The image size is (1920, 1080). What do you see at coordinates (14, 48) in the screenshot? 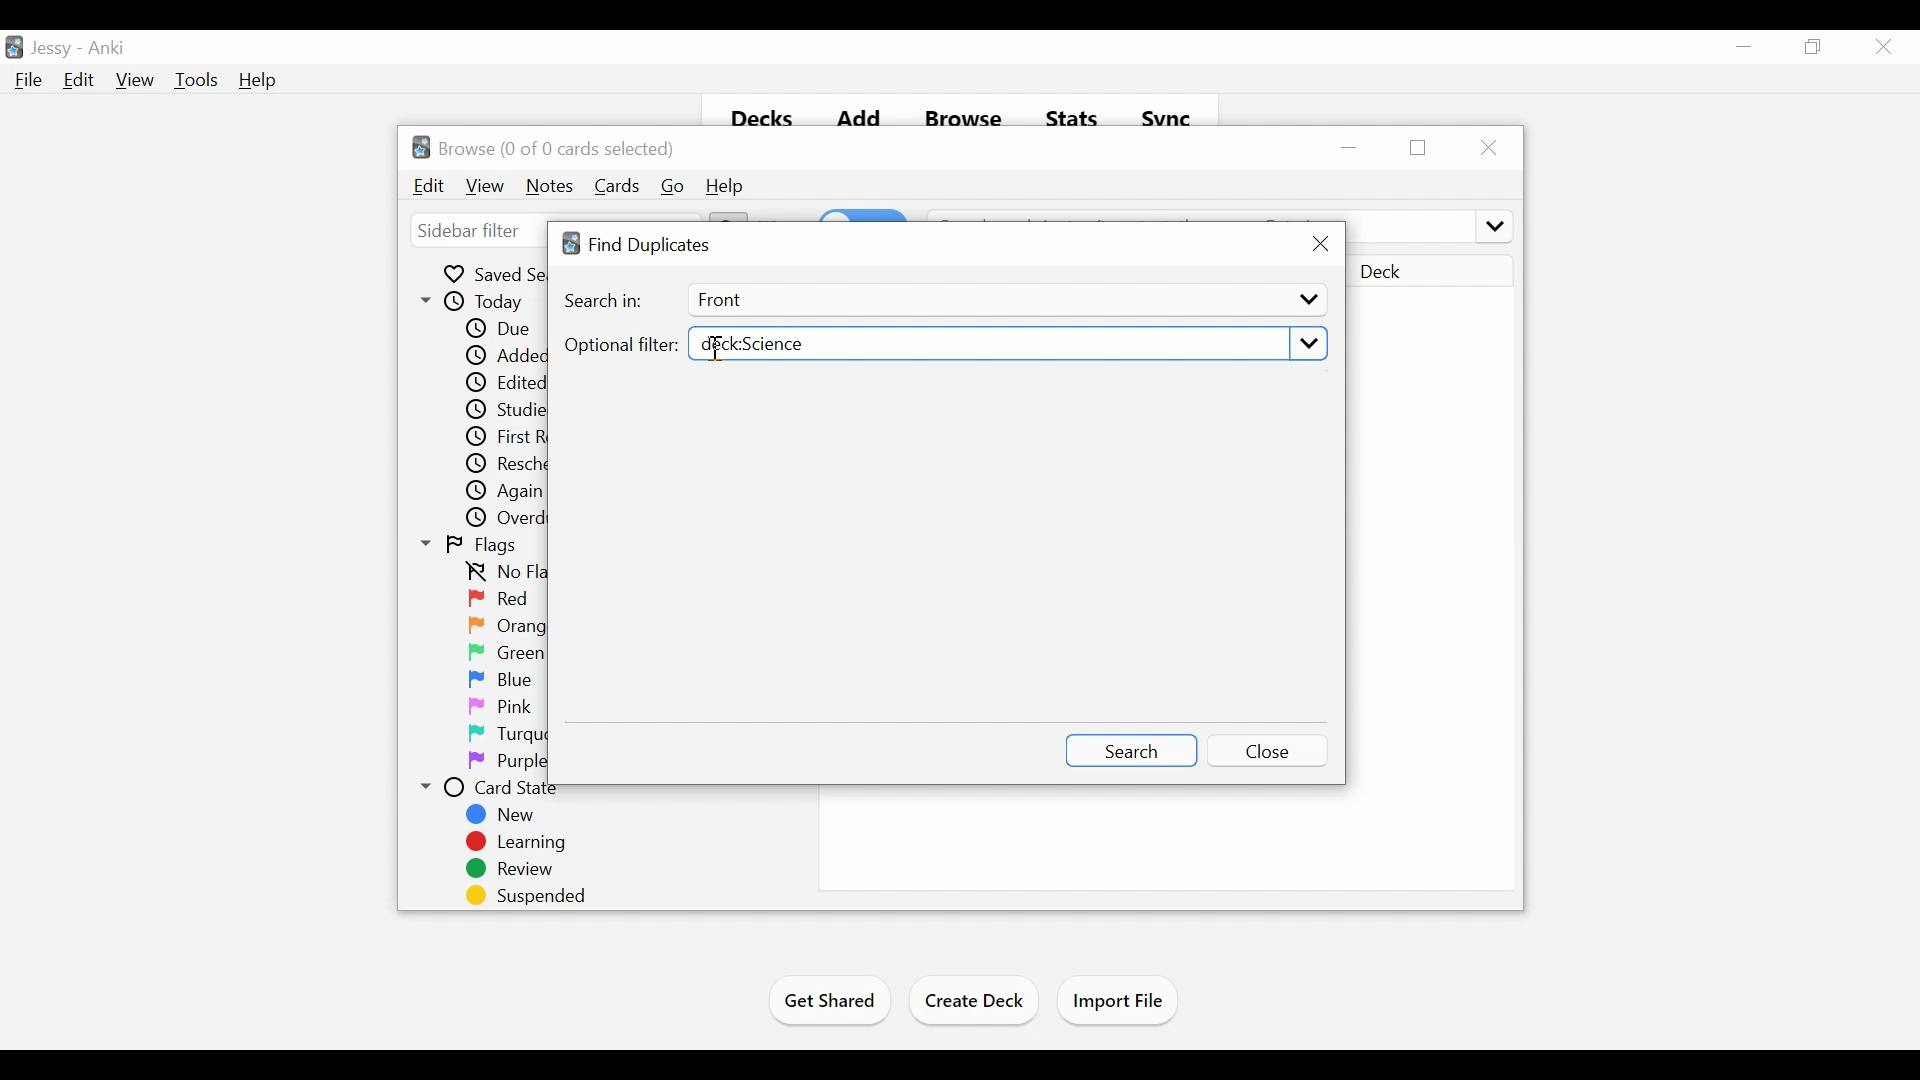
I see `Anki Desktop Icon` at bounding box center [14, 48].